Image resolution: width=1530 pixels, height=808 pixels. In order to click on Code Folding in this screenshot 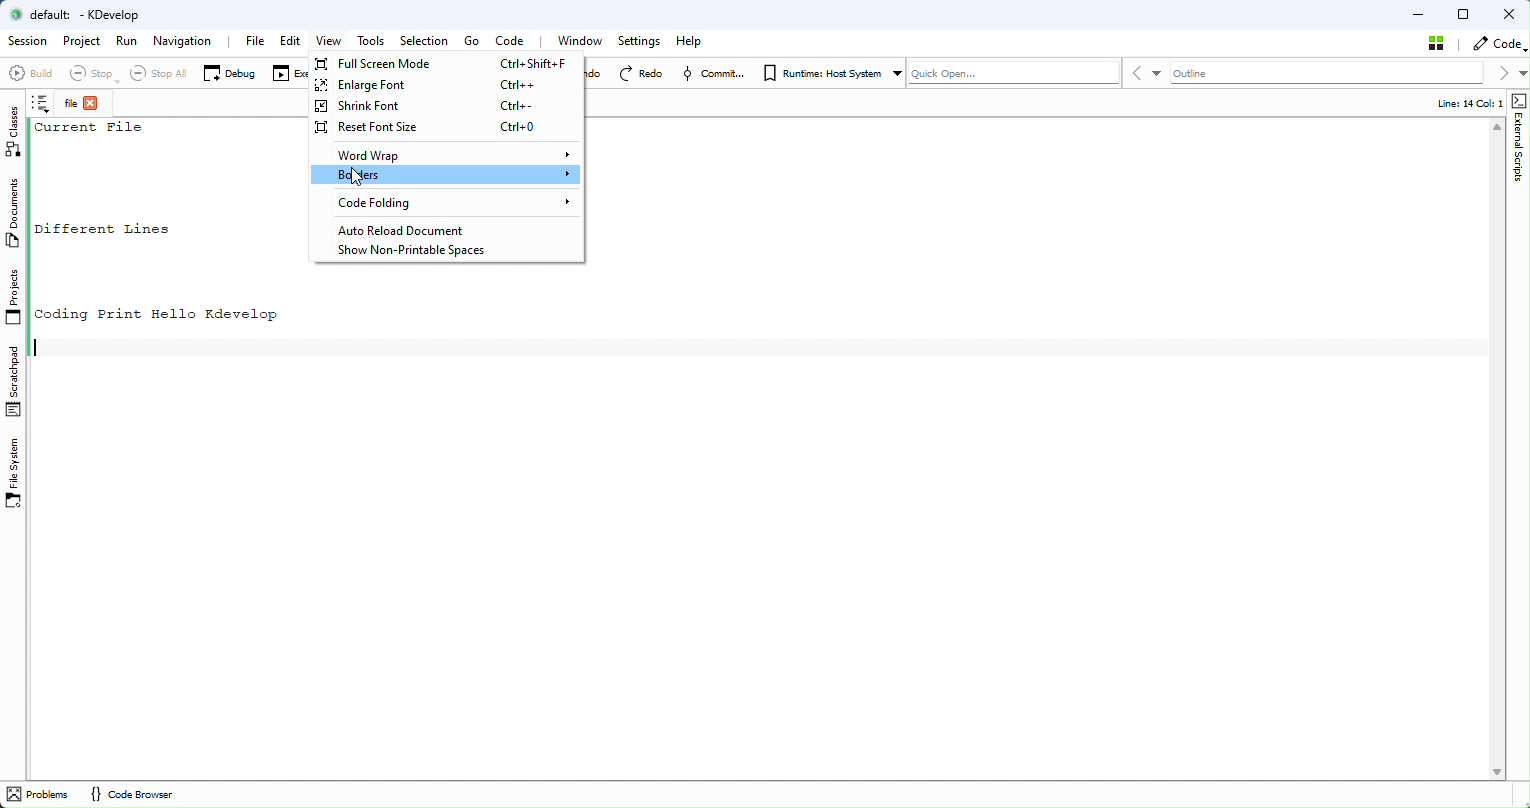, I will do `click(448, 203)`.